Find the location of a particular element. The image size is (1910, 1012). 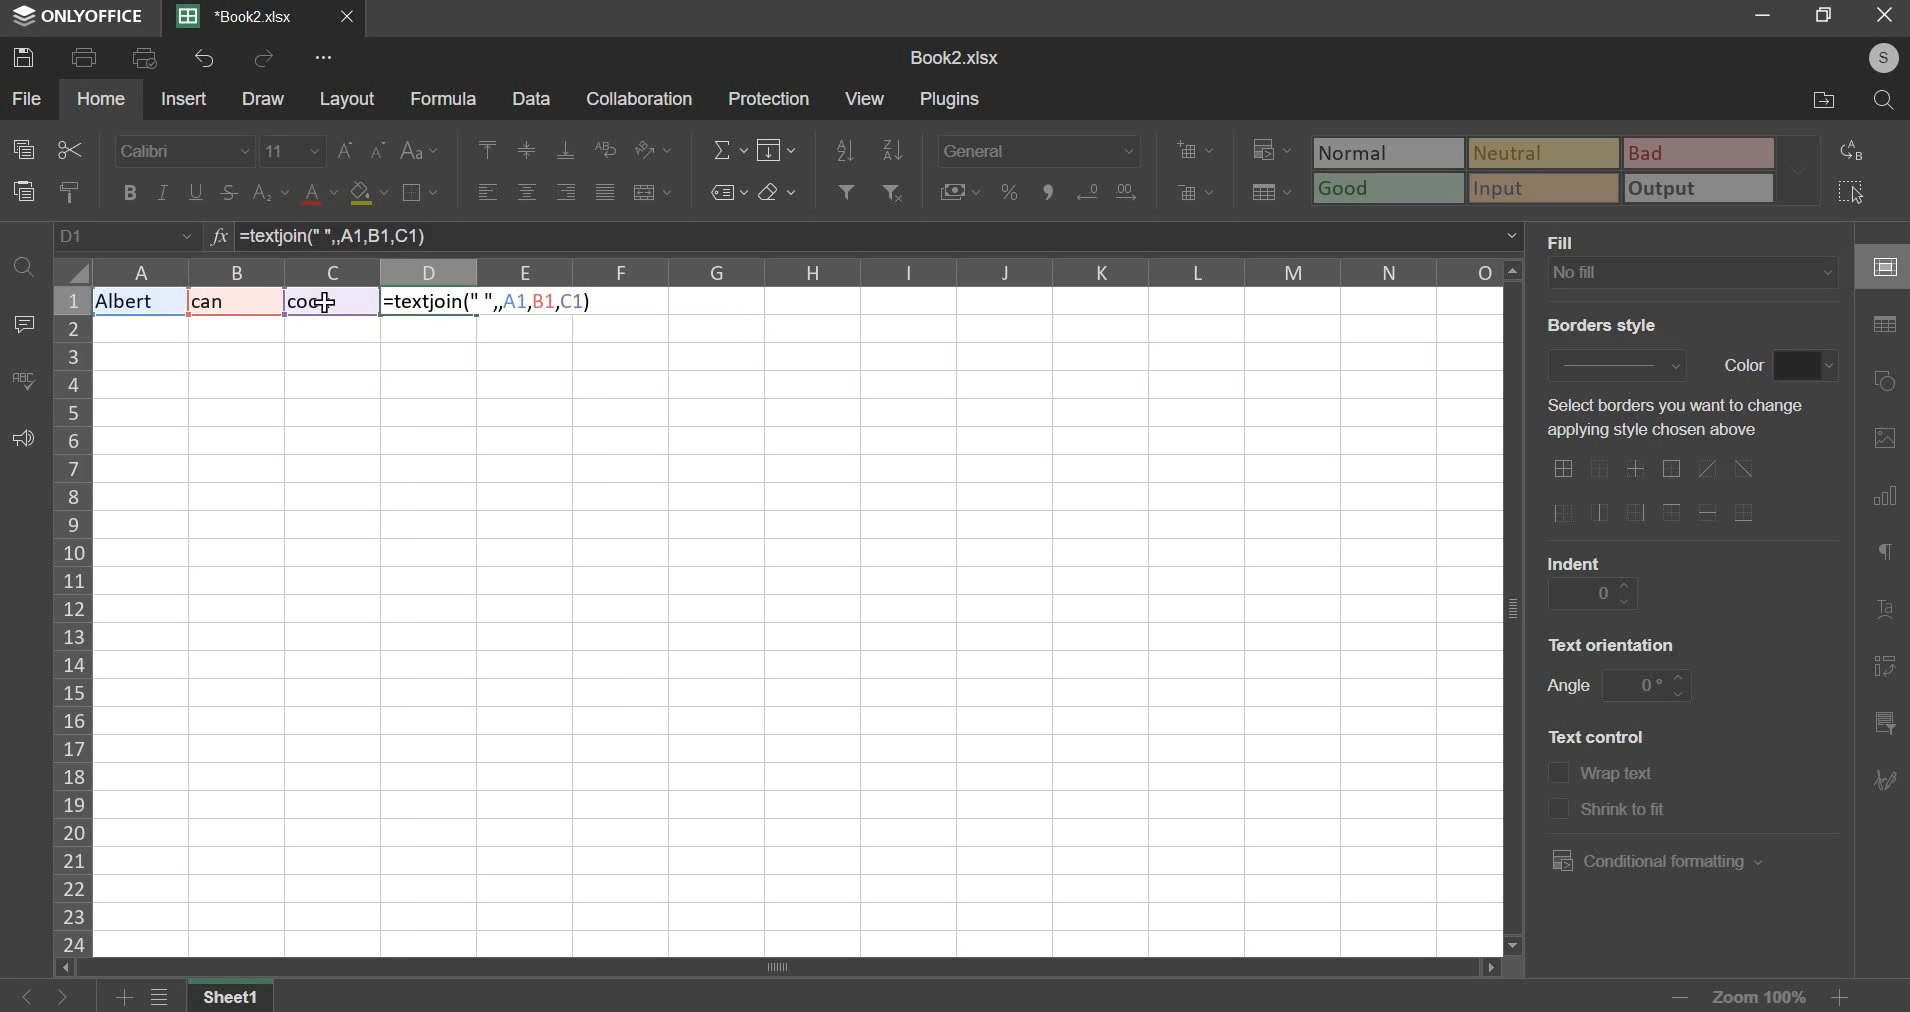

copy style is located at coordinates (71, 191).